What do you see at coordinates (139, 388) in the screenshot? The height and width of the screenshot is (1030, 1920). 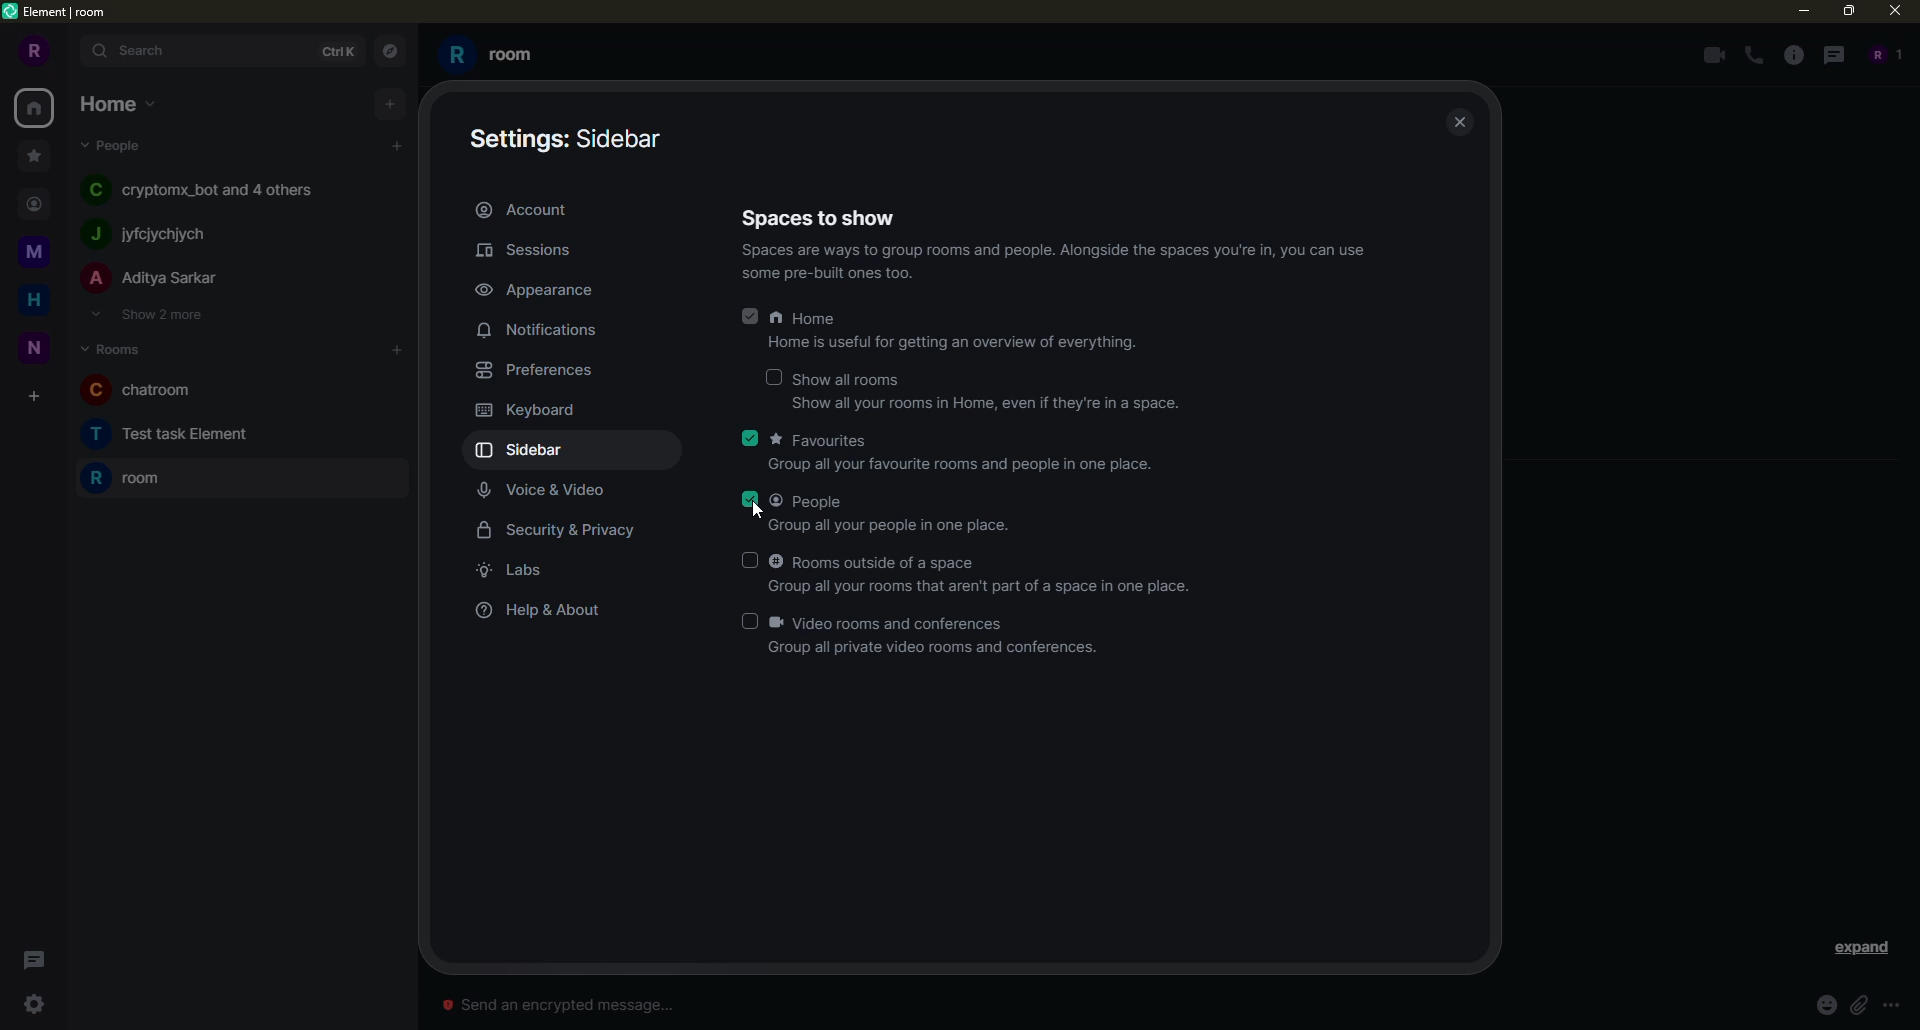 I see `C chatroom` at bounding box center [139, 388].